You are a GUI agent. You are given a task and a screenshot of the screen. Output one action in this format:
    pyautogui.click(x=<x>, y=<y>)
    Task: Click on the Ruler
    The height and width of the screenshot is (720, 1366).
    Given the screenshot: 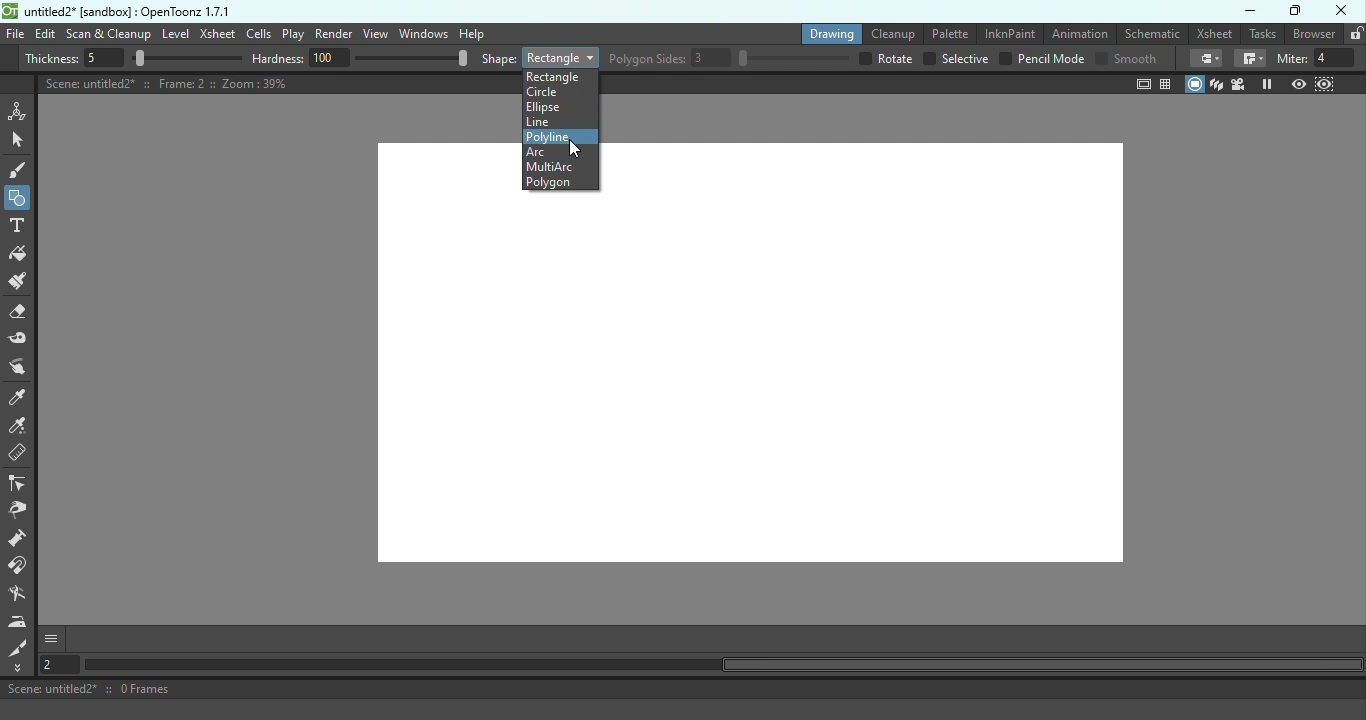 What is the action you would take?
    pyautogui.click(x=24, y=456)
    